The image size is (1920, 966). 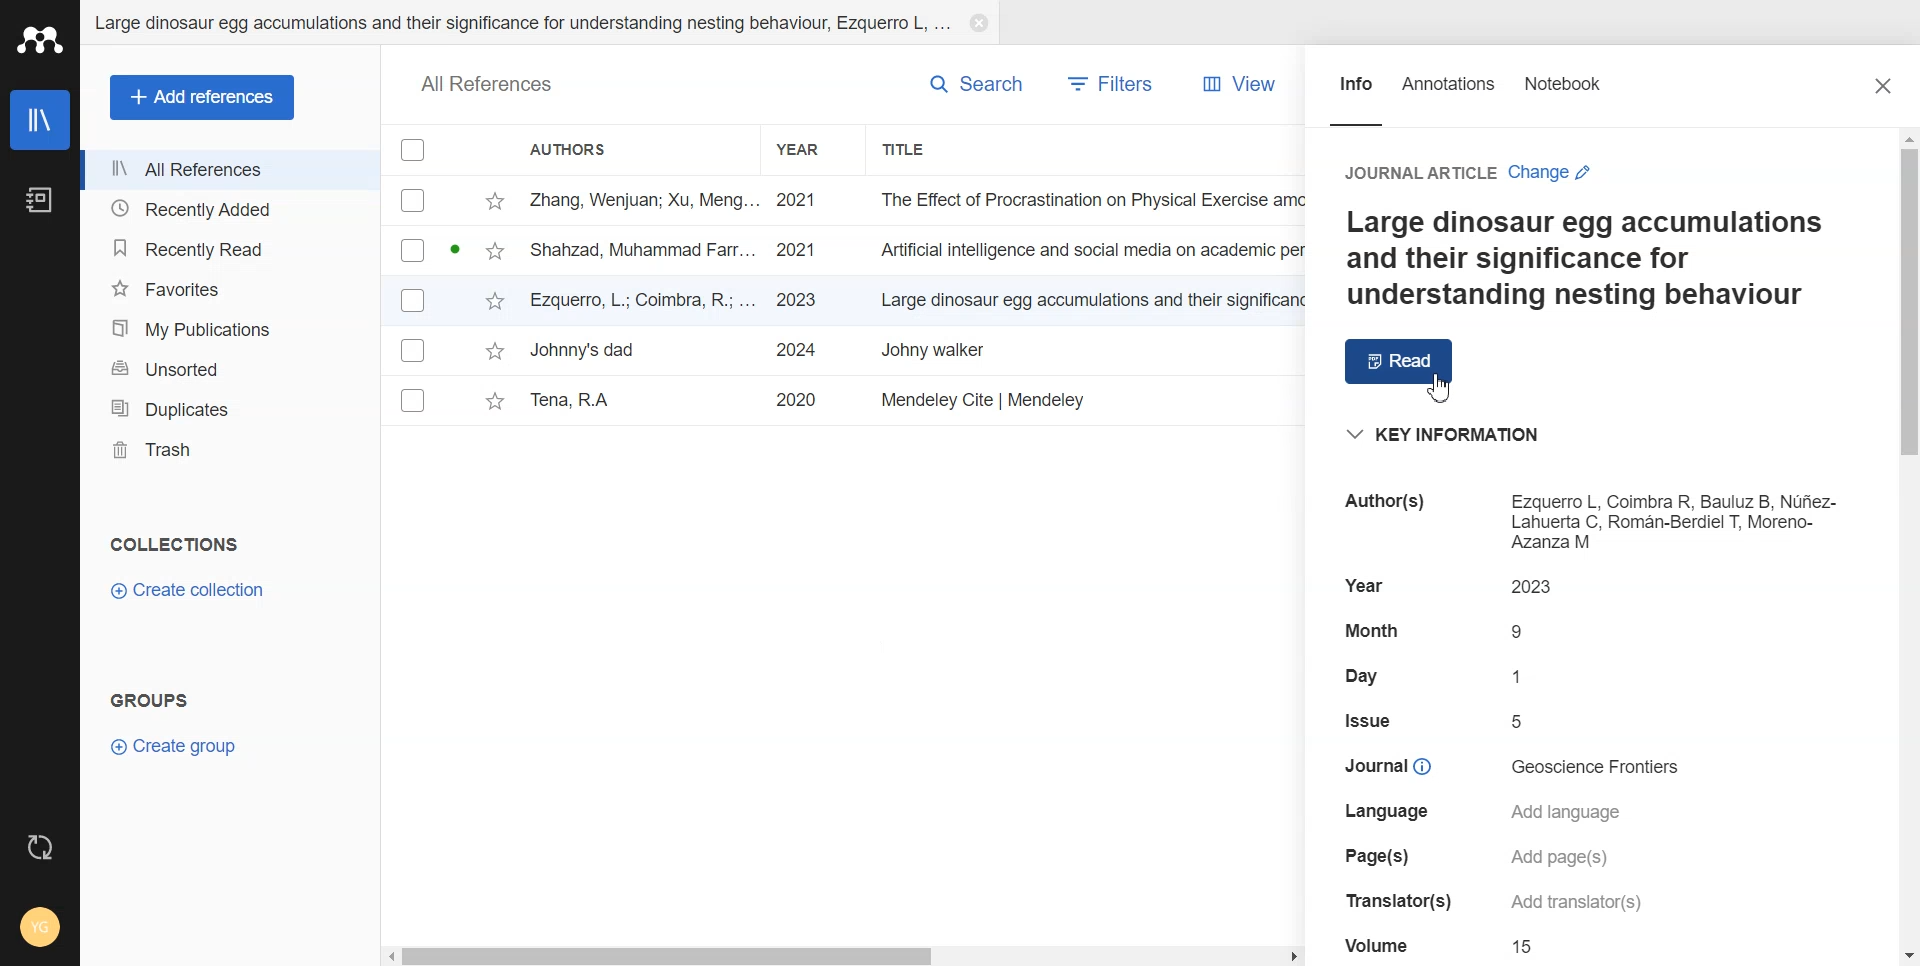 I want to click on Create collection, so click(x=187, y=589).